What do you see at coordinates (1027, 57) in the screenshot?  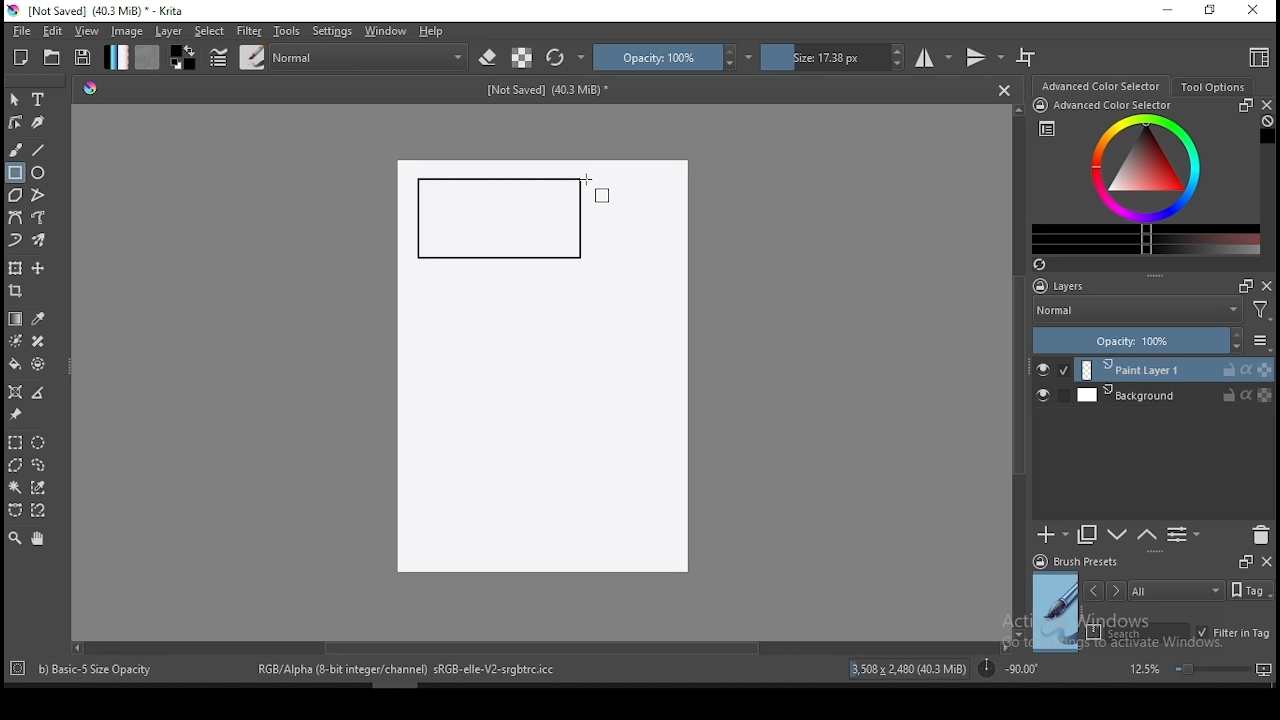 I see `wrap around mode` at bounding box center [1027, 57].